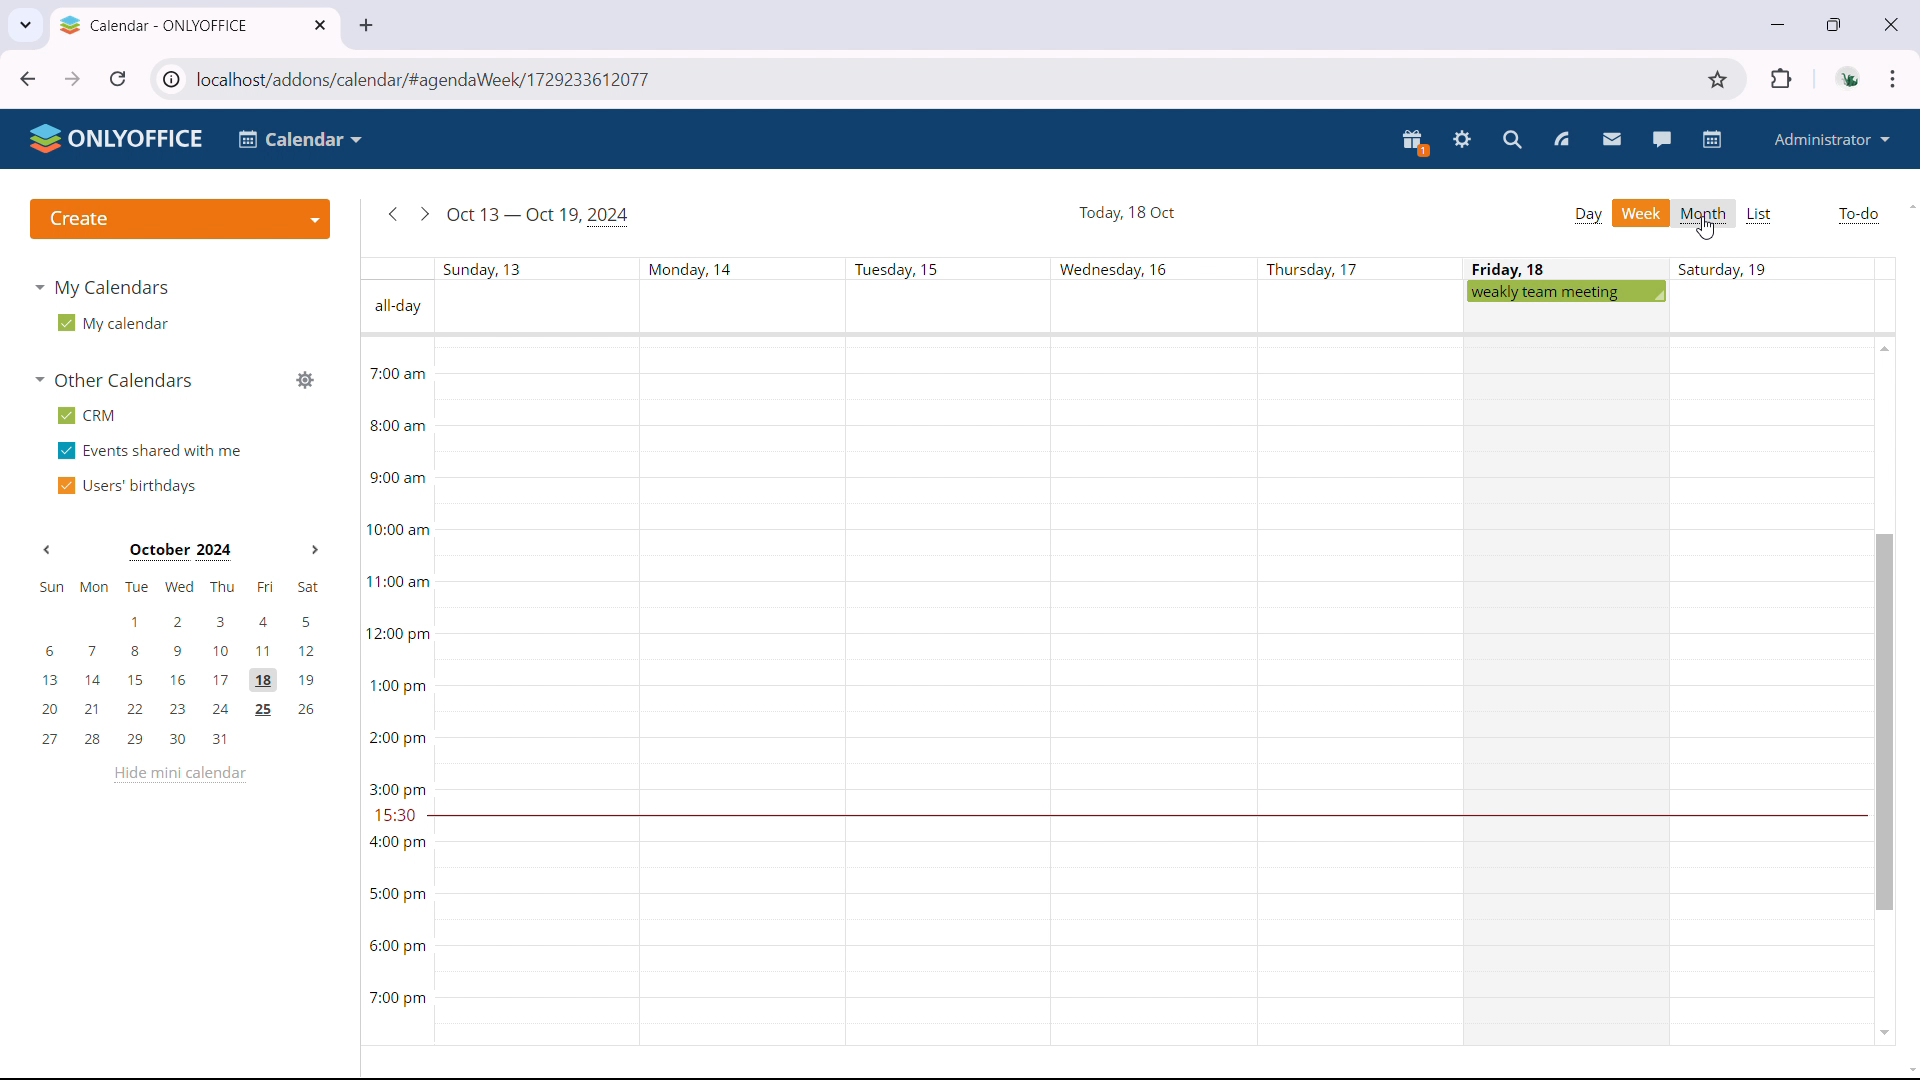 This screenshot has height=1080, width=1920. I want to click on talk, so click(1660, 139).